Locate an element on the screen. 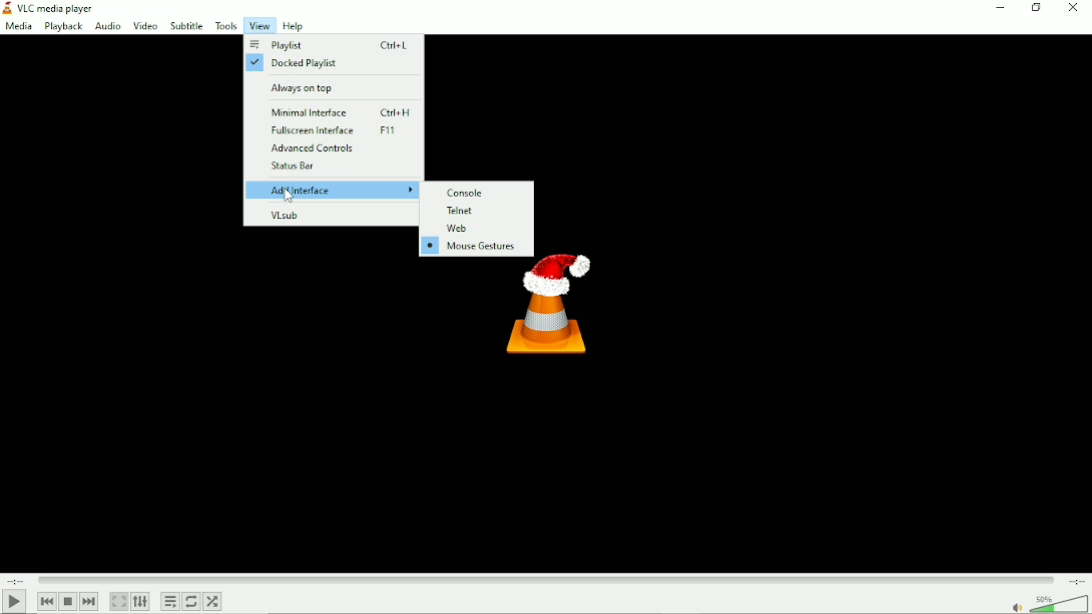  Docked playlist is located at coordinates (331, 64).